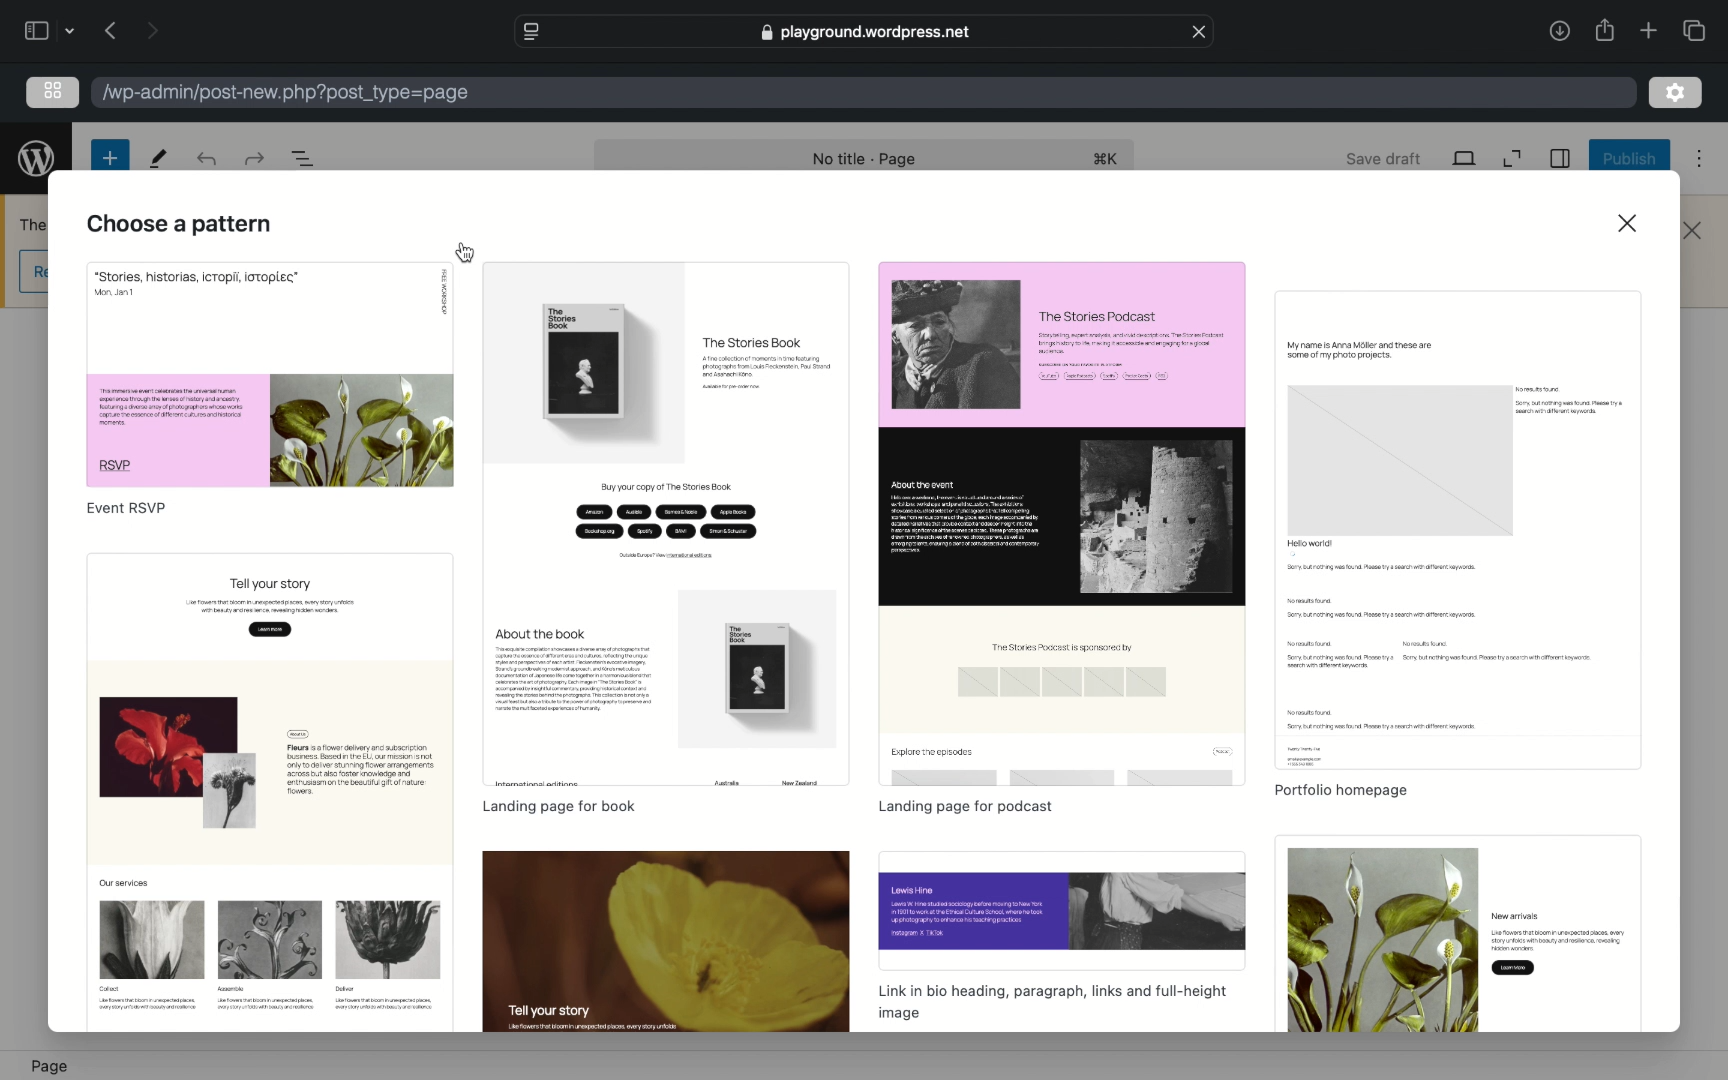 This screenshot has height=1080, width=1728. What do you see at coordinates (269, 792) in the screenshot?
I see `preview` at bounding box center [269, 792].